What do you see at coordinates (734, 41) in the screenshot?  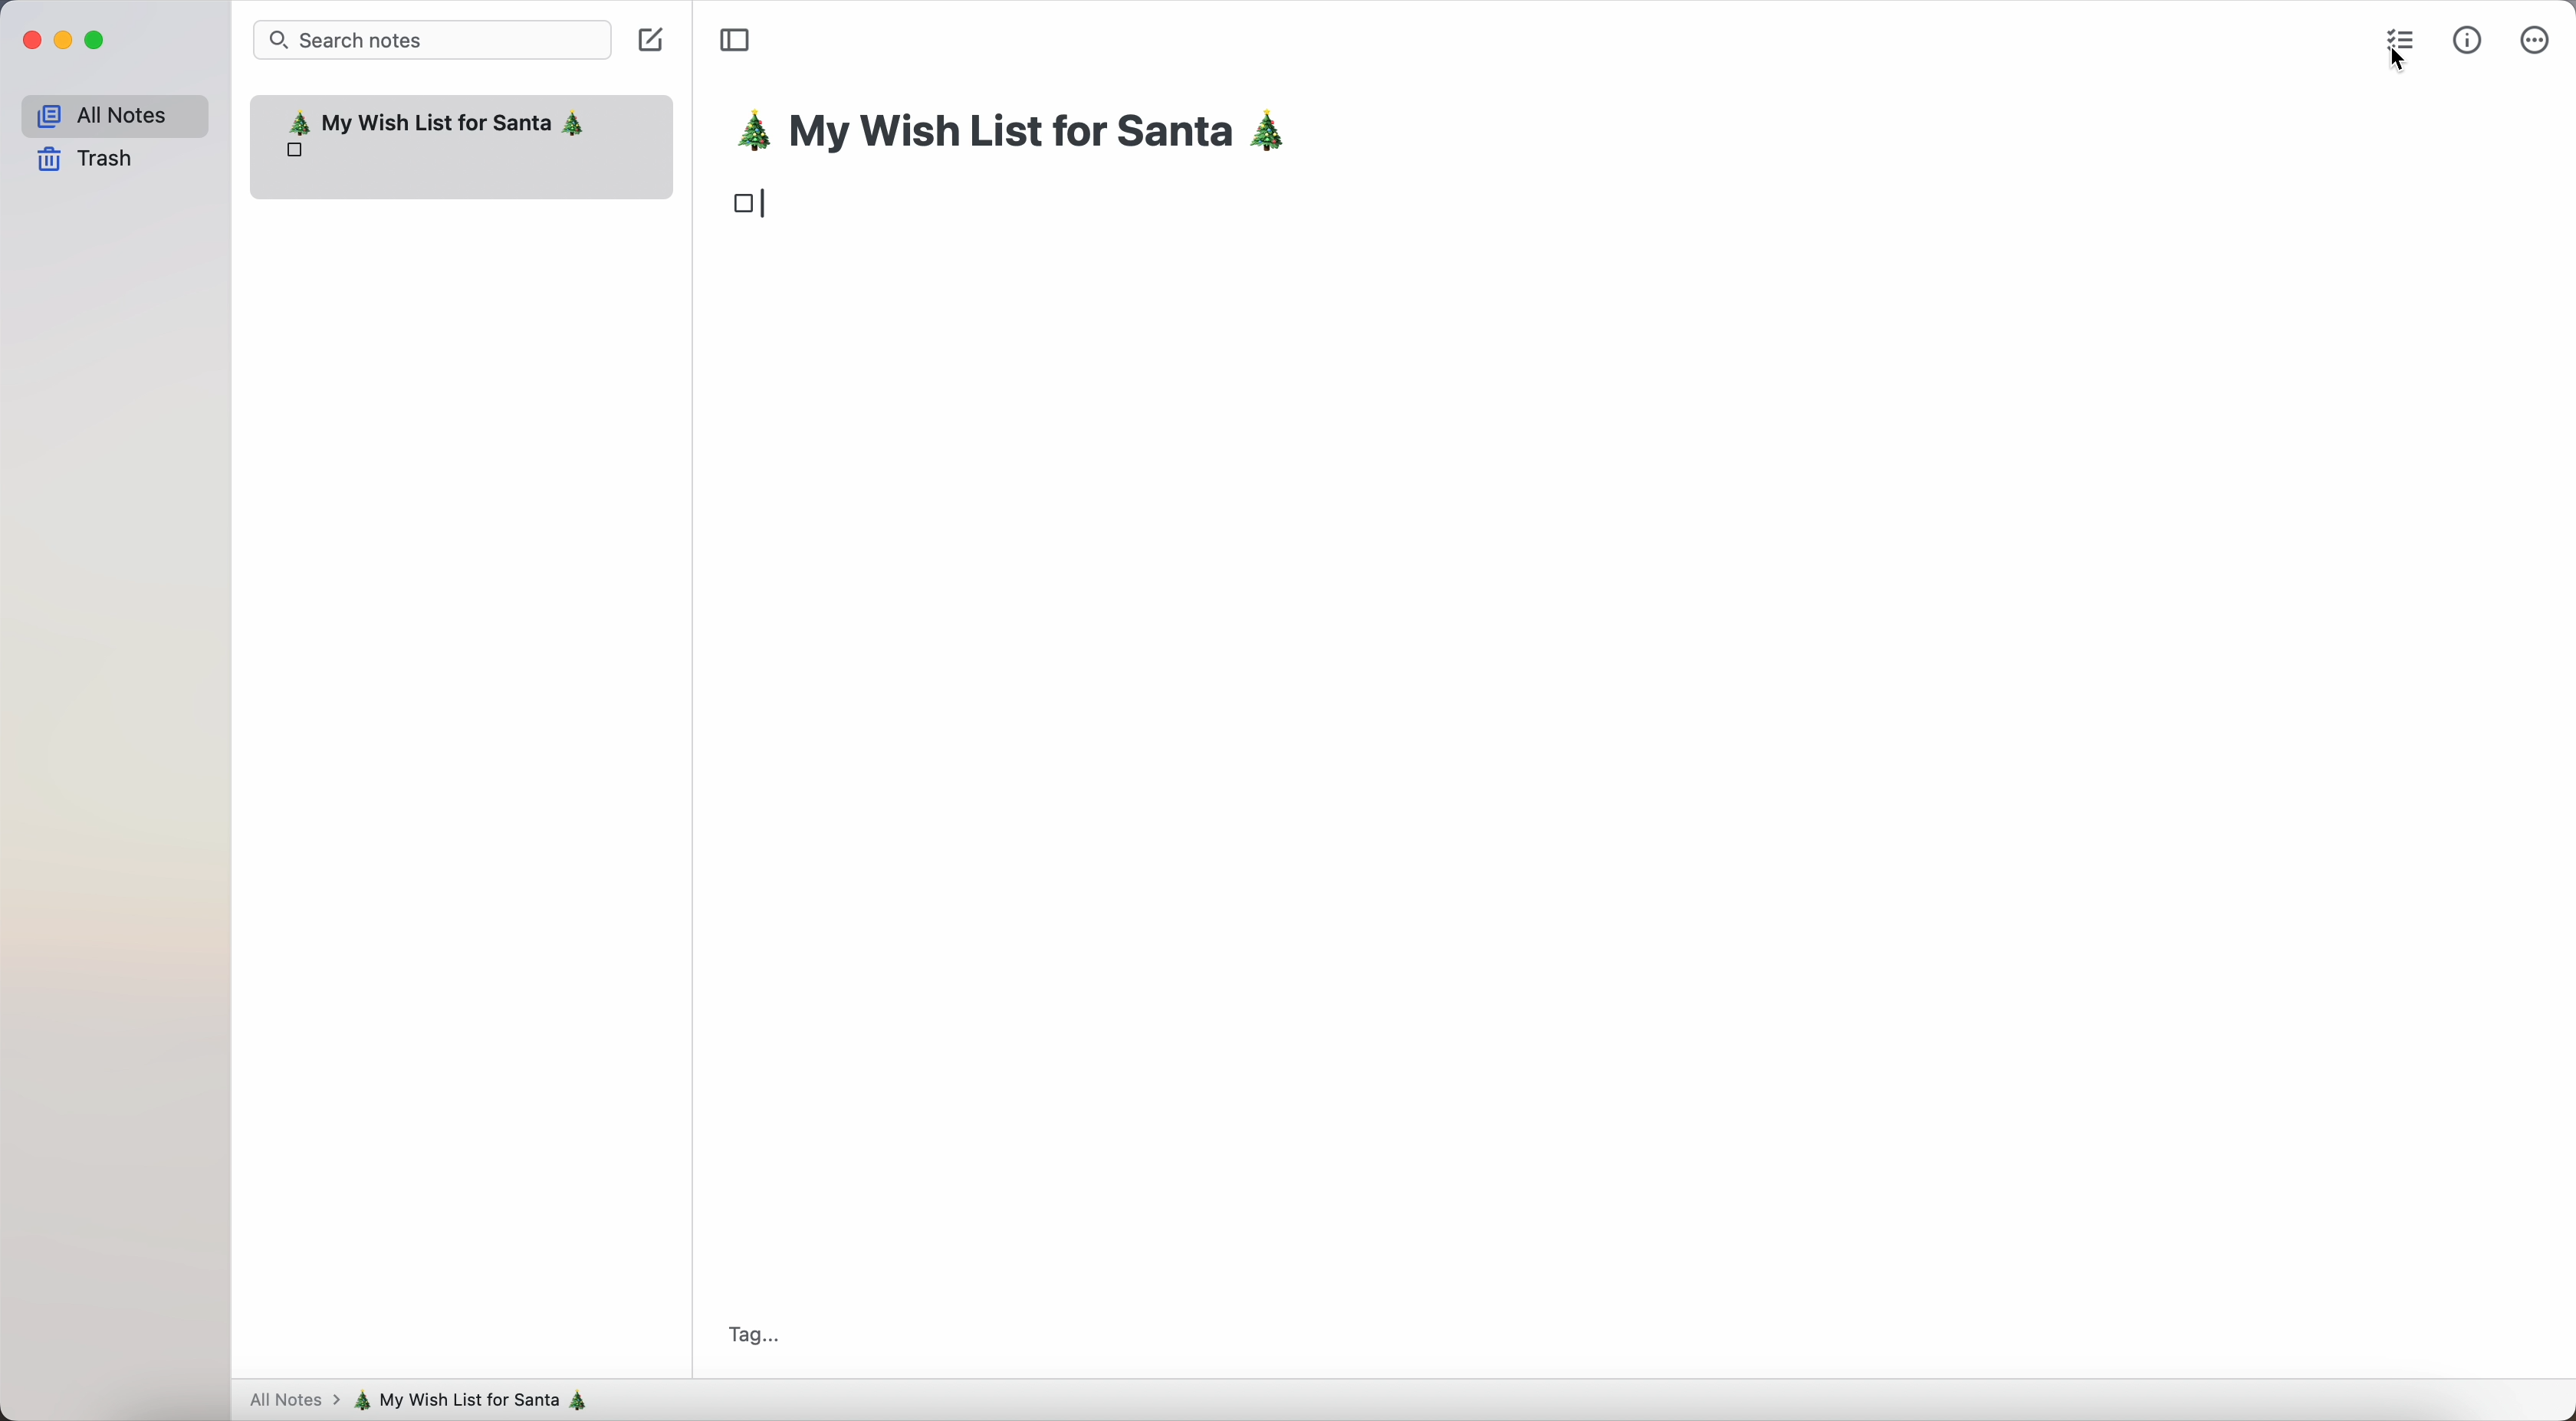 I see `toggle sidebar` at bounding box center [734, 41].